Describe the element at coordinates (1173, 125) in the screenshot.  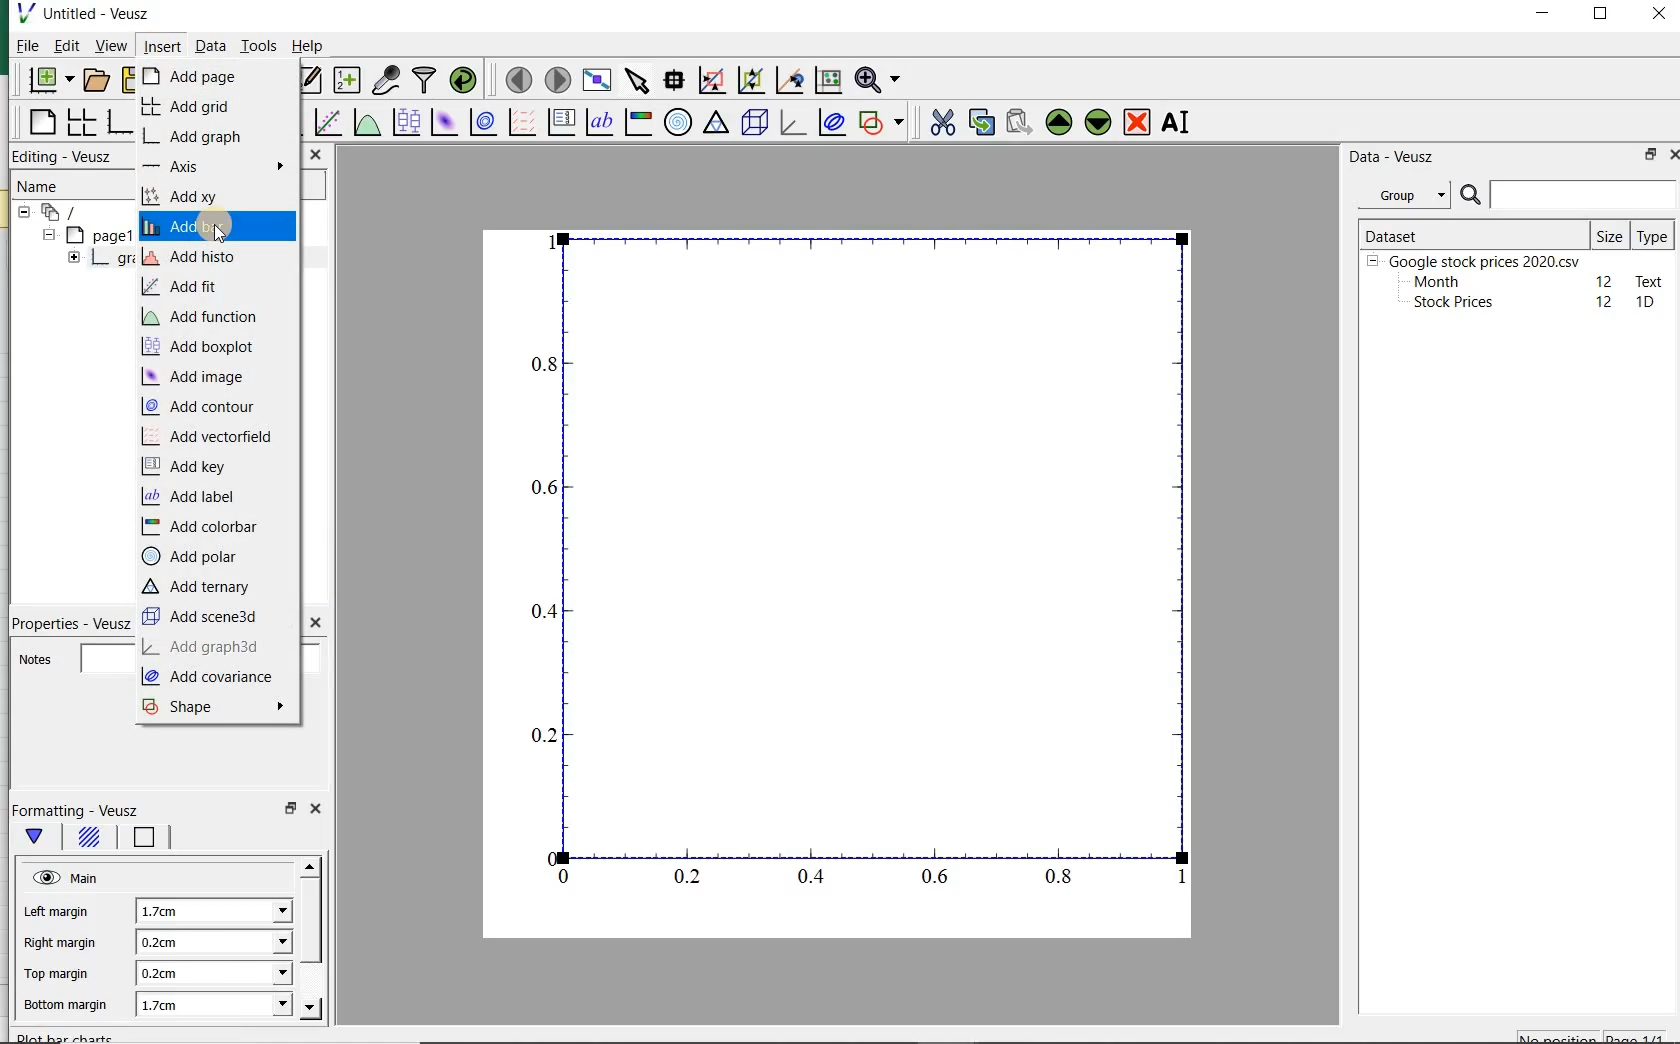
I see `renames the selected widget` at that location.